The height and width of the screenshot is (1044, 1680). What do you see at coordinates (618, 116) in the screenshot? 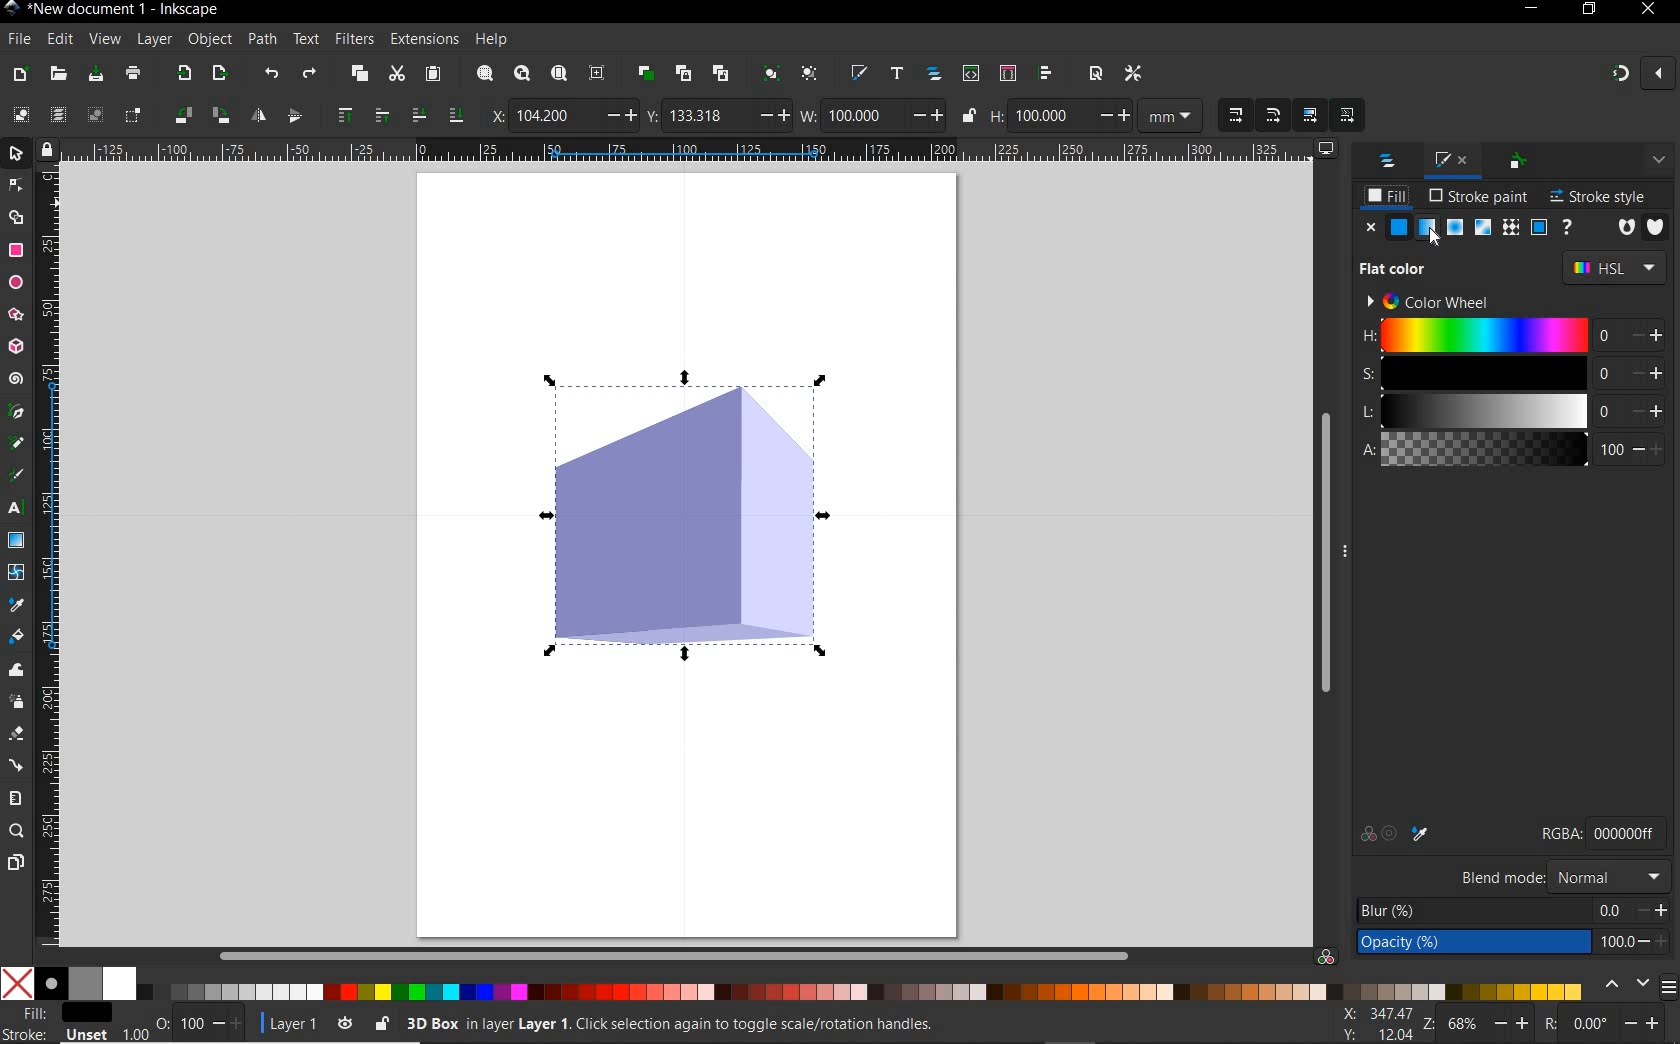
I see `increase/decrease` at bounding box center [618, 116].